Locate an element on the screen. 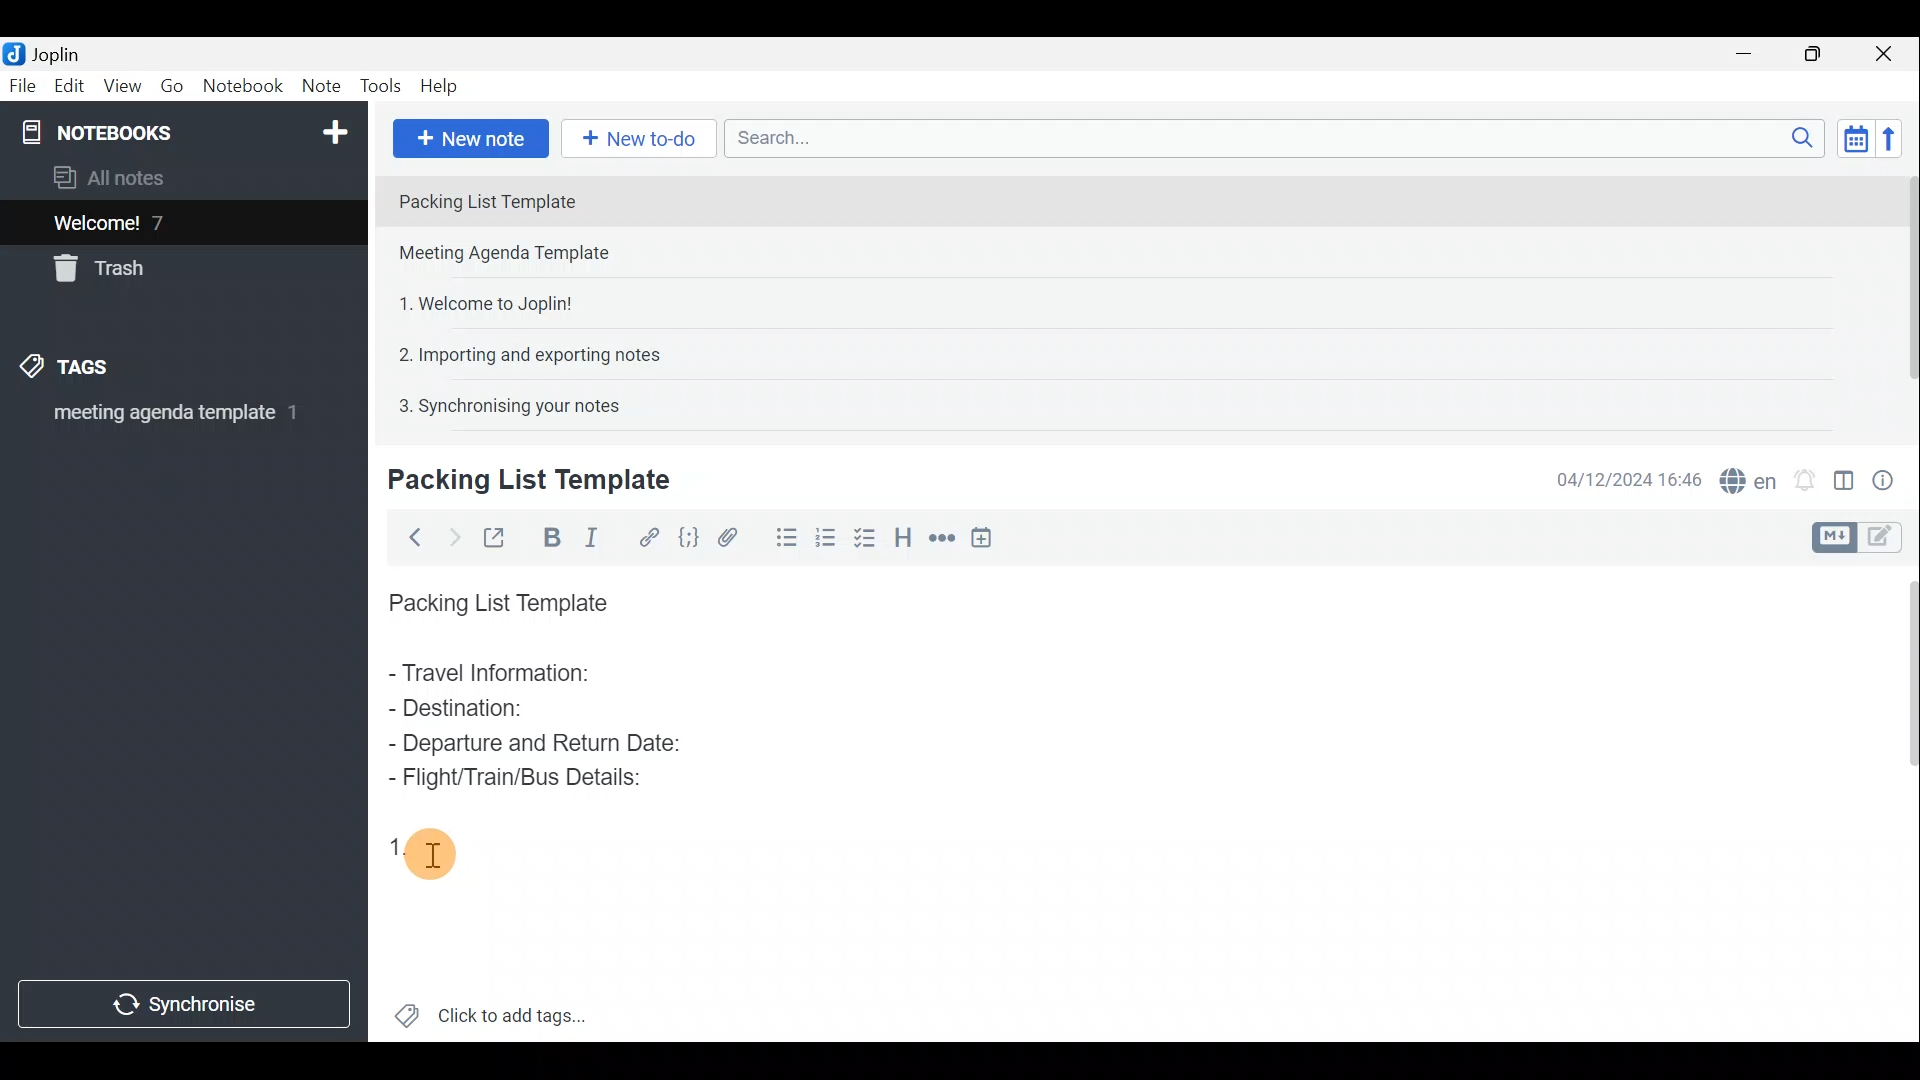 Image resolution: width=1920 pixels, height=1080 pixels. Scroll bar is located at coordinates (1901, 292).